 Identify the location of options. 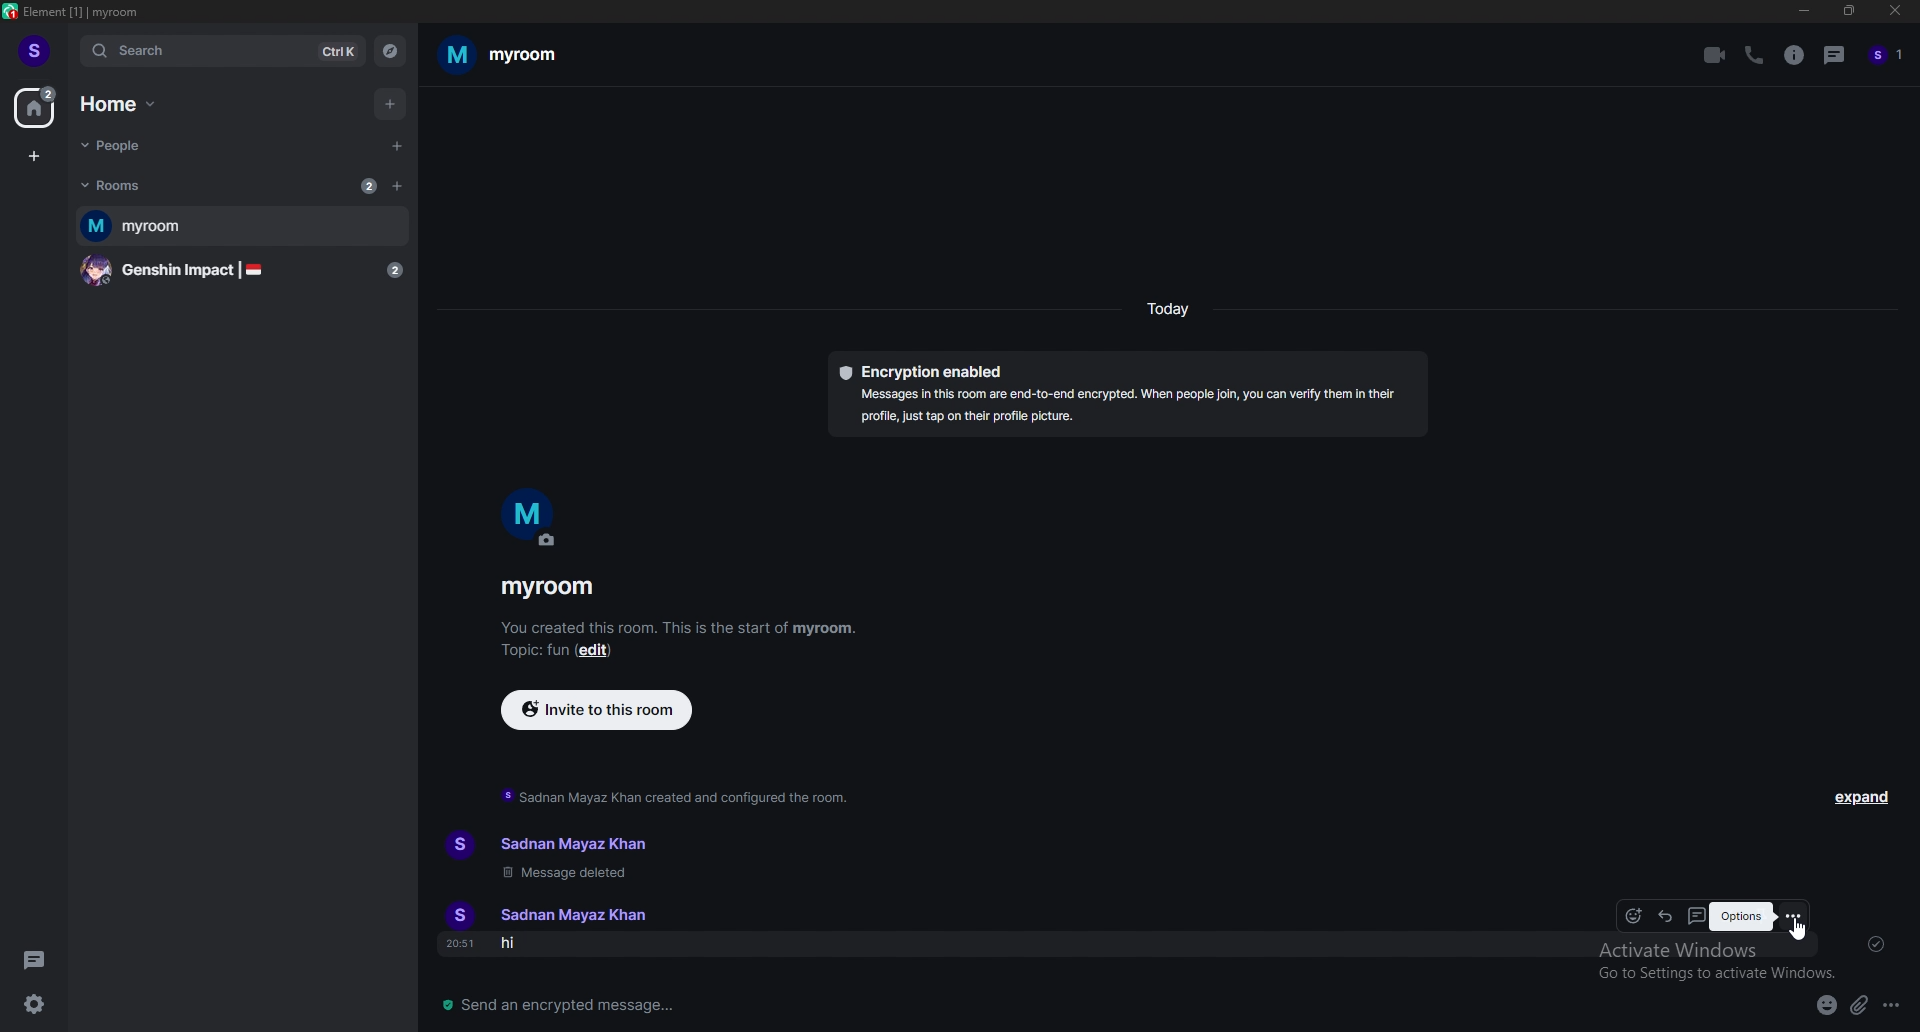
(1742, 917).